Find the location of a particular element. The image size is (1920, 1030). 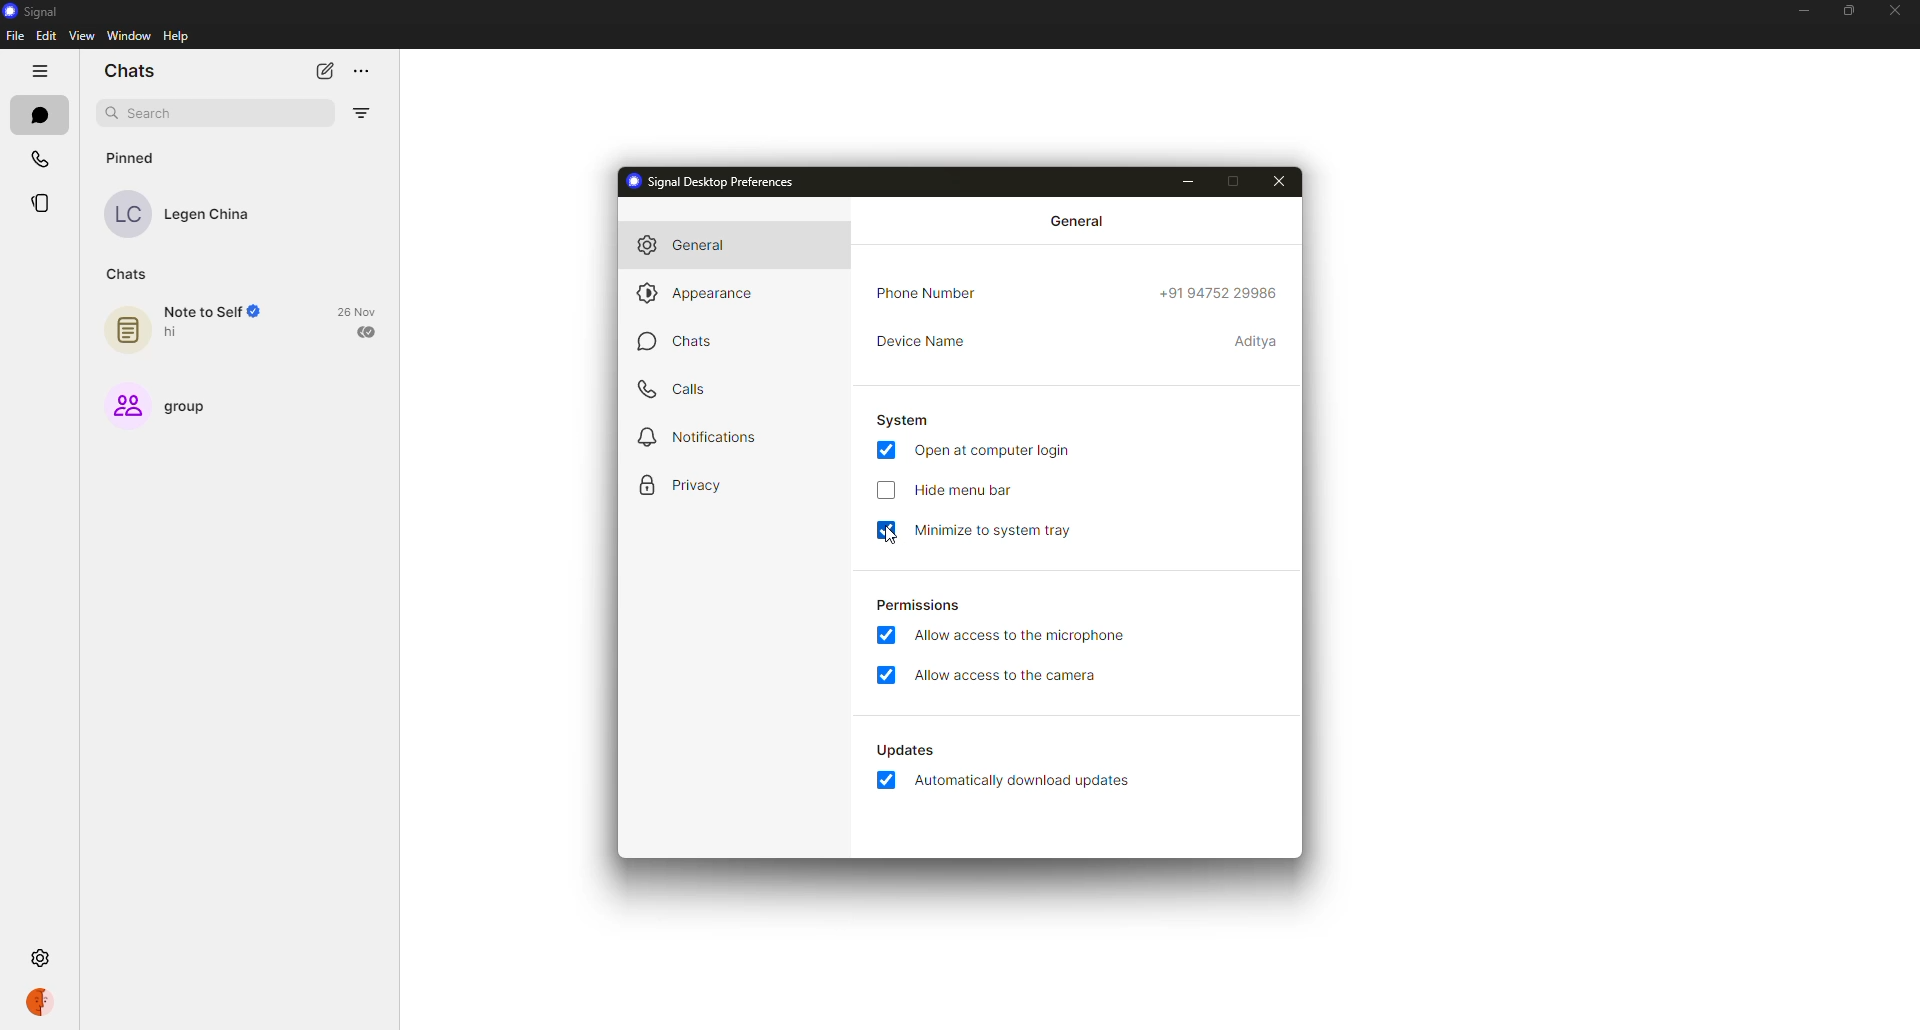

chats is located at coordinates (676, 344).